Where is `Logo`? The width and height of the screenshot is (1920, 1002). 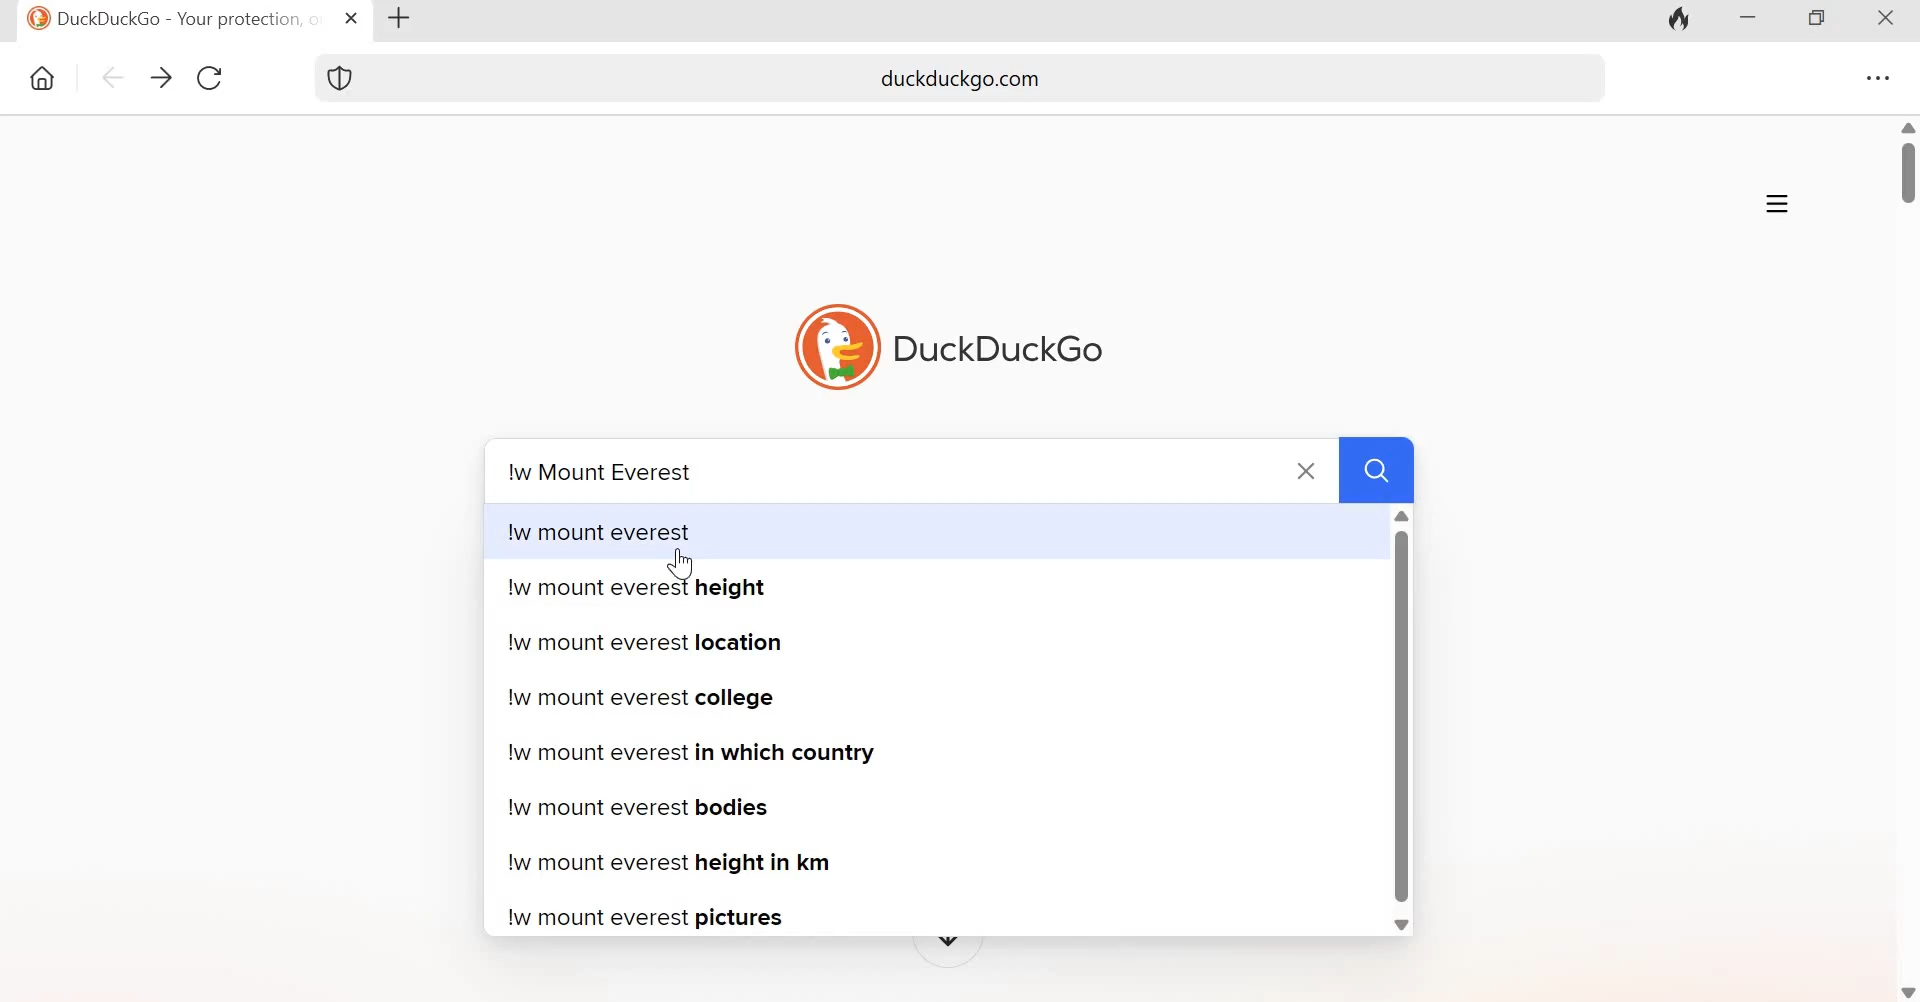
Logo is located at coordinates (833, 346).